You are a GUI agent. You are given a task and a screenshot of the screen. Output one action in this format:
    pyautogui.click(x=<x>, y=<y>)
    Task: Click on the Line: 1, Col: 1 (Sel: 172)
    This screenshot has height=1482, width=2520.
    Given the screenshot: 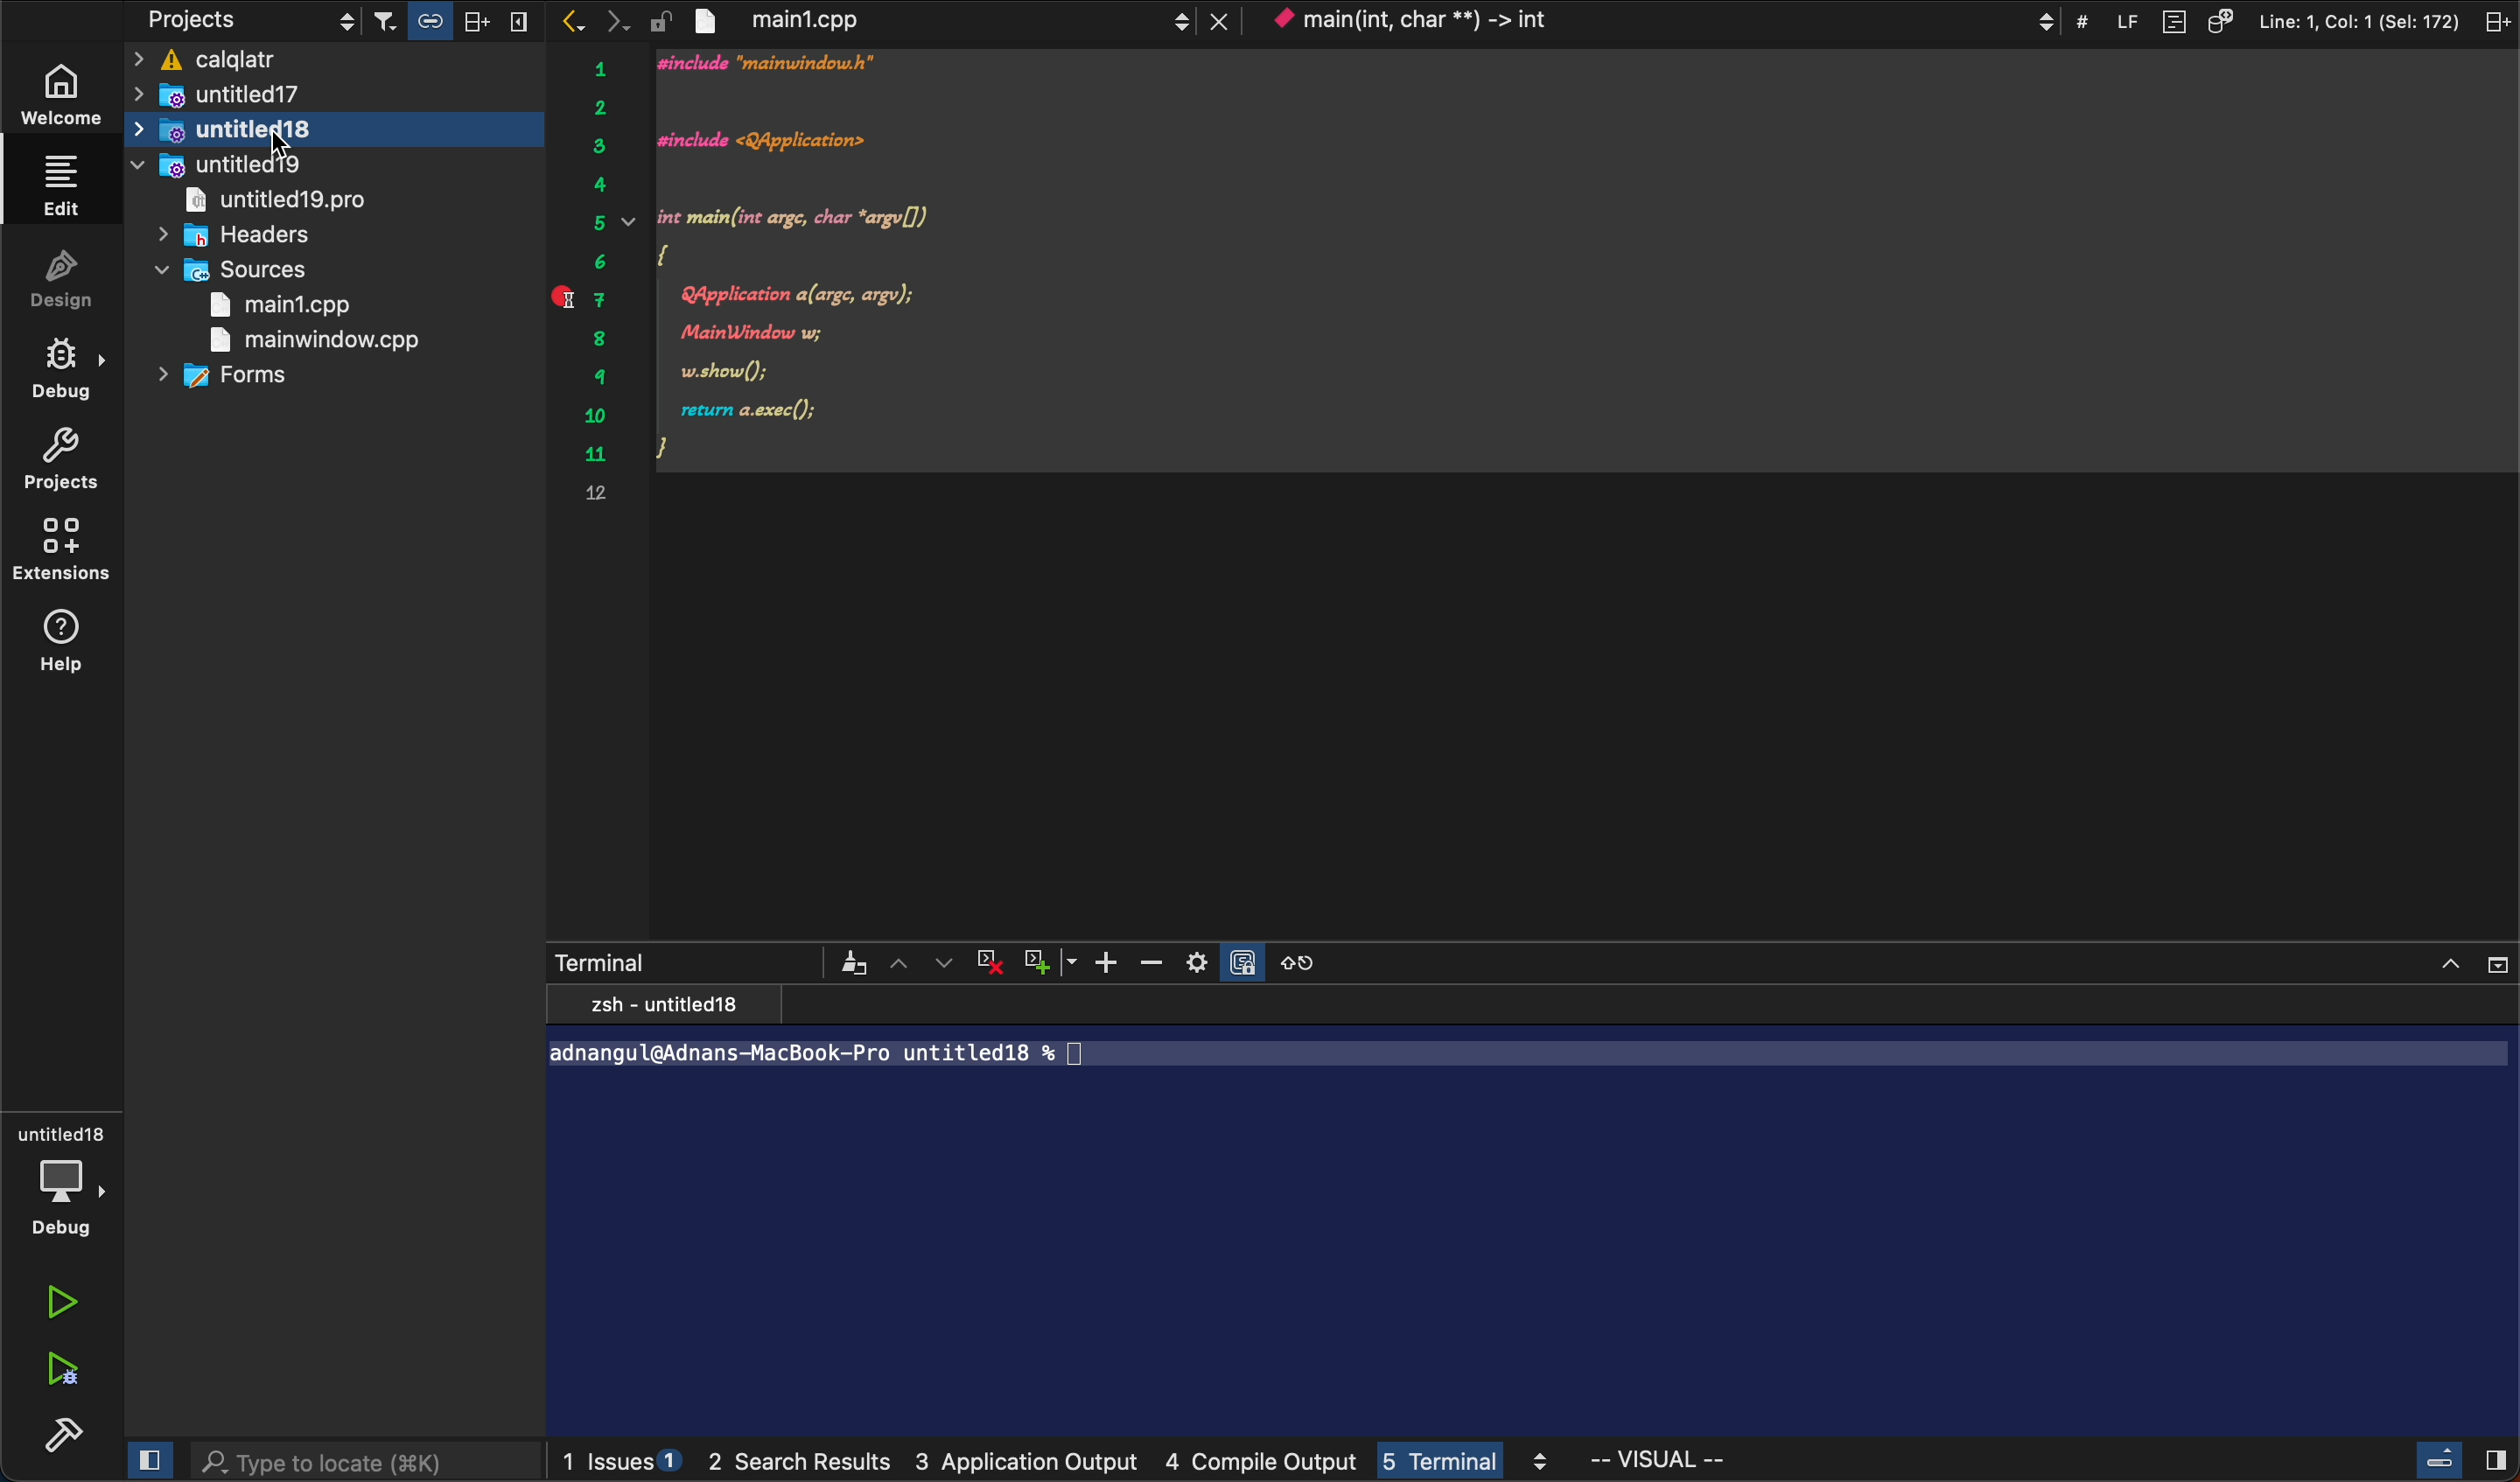 What is the action you would take?
    pyautogui.click(x=2359, y=19)
    